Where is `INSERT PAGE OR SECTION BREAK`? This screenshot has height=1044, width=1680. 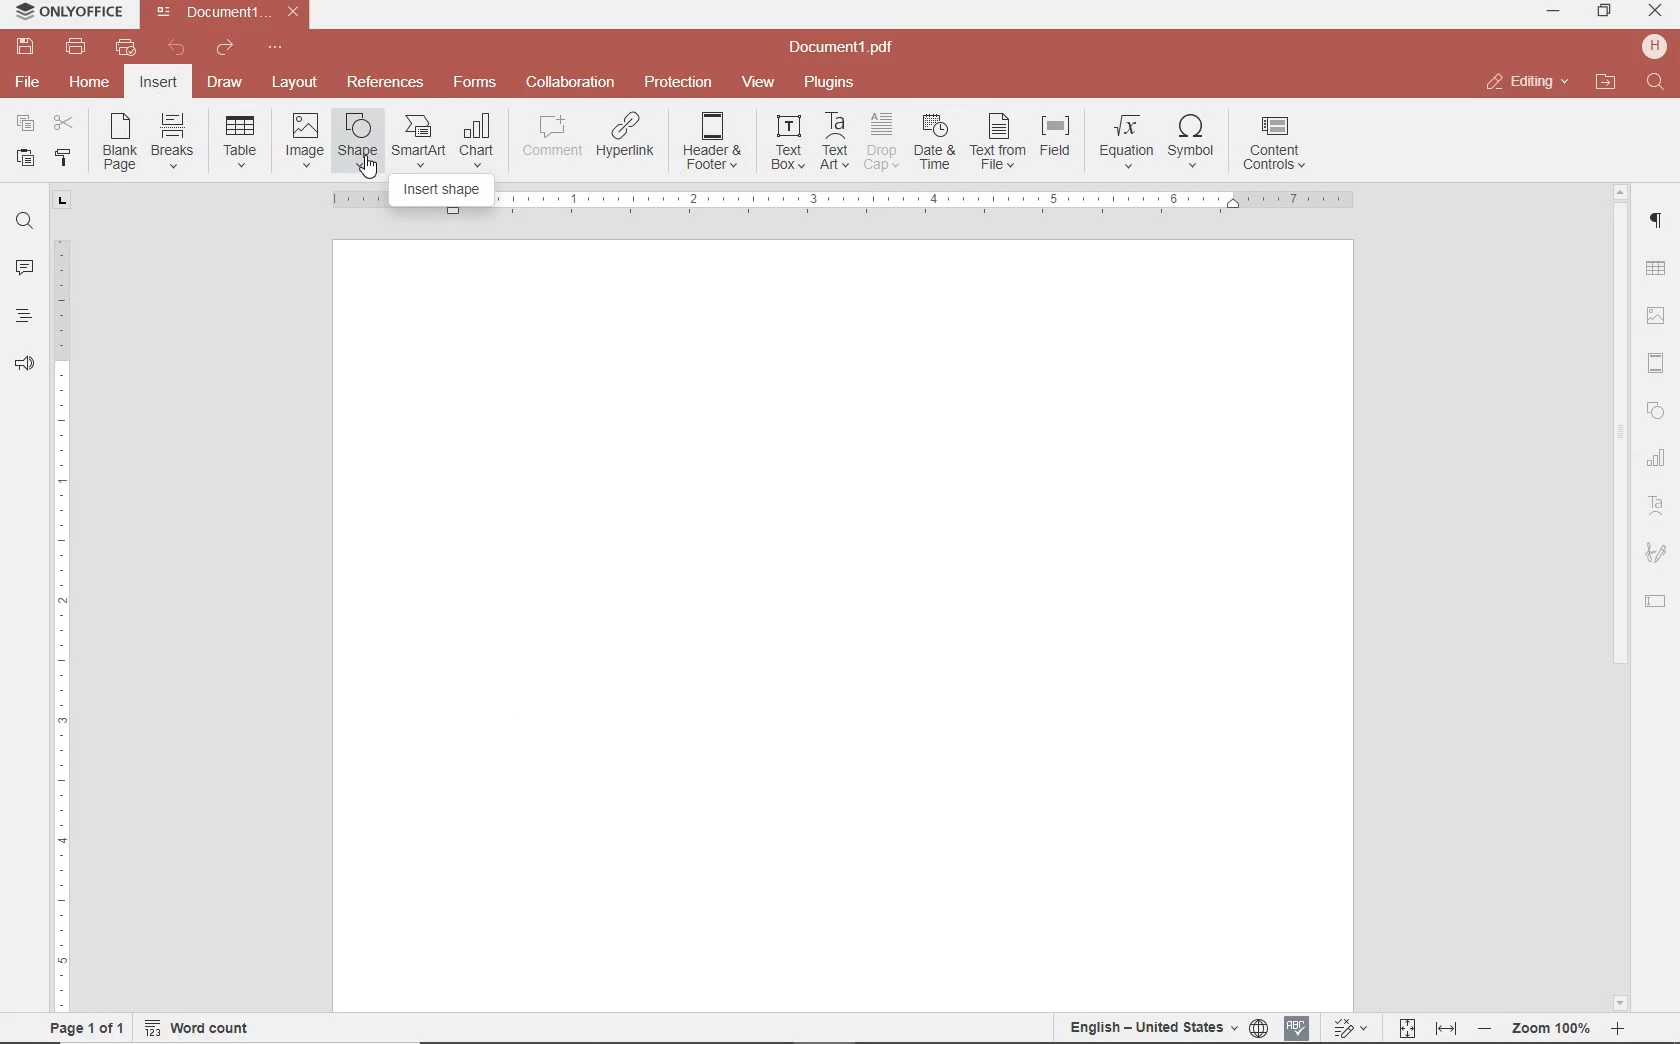
INSERT PAGE OR SECTION BREAK is located at coordinates (172, 142).